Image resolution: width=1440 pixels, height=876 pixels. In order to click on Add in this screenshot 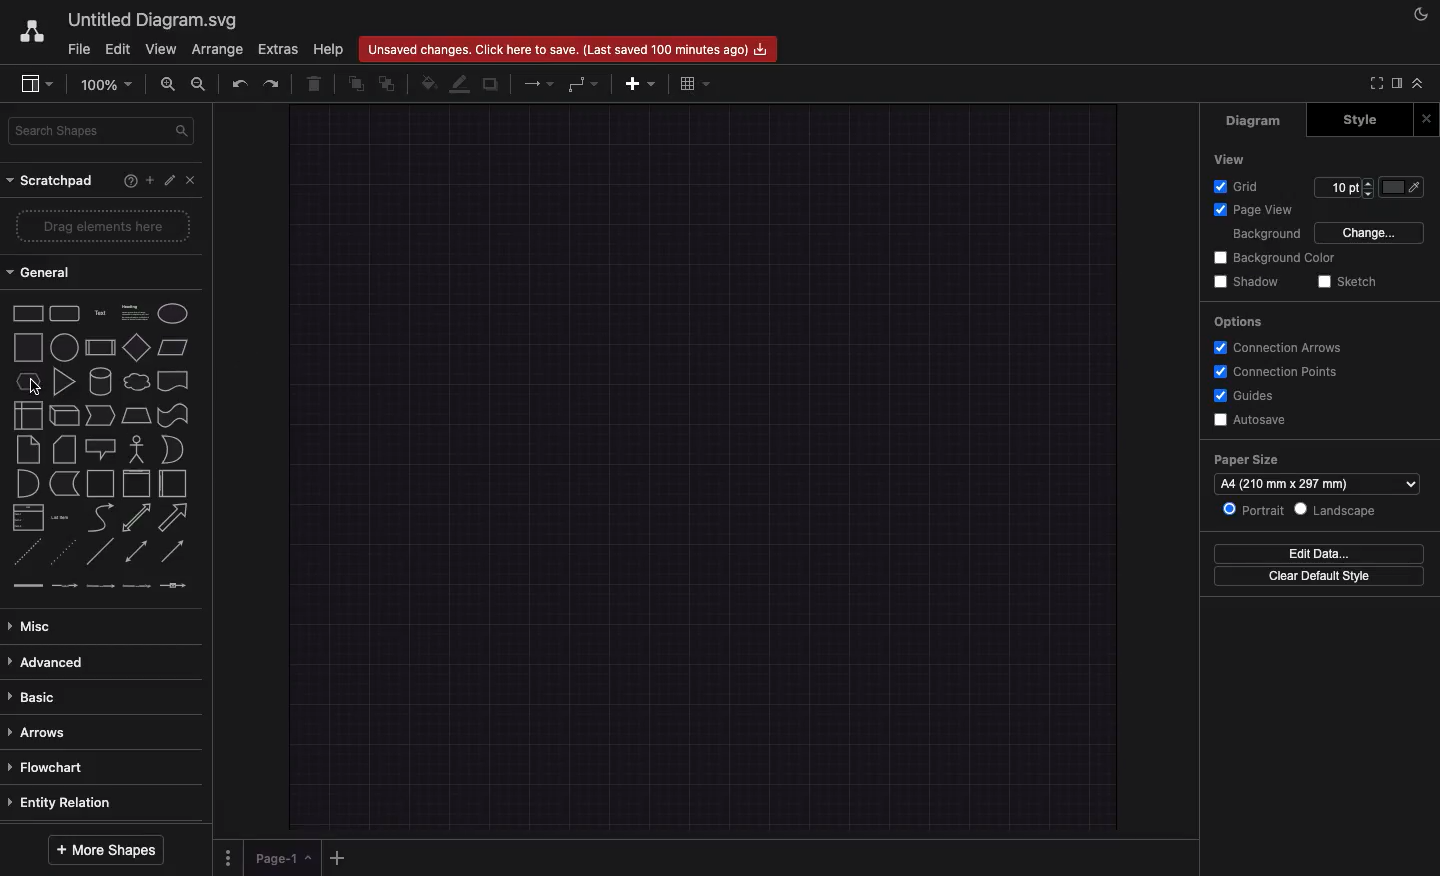, I will do `click(153, 182)`.